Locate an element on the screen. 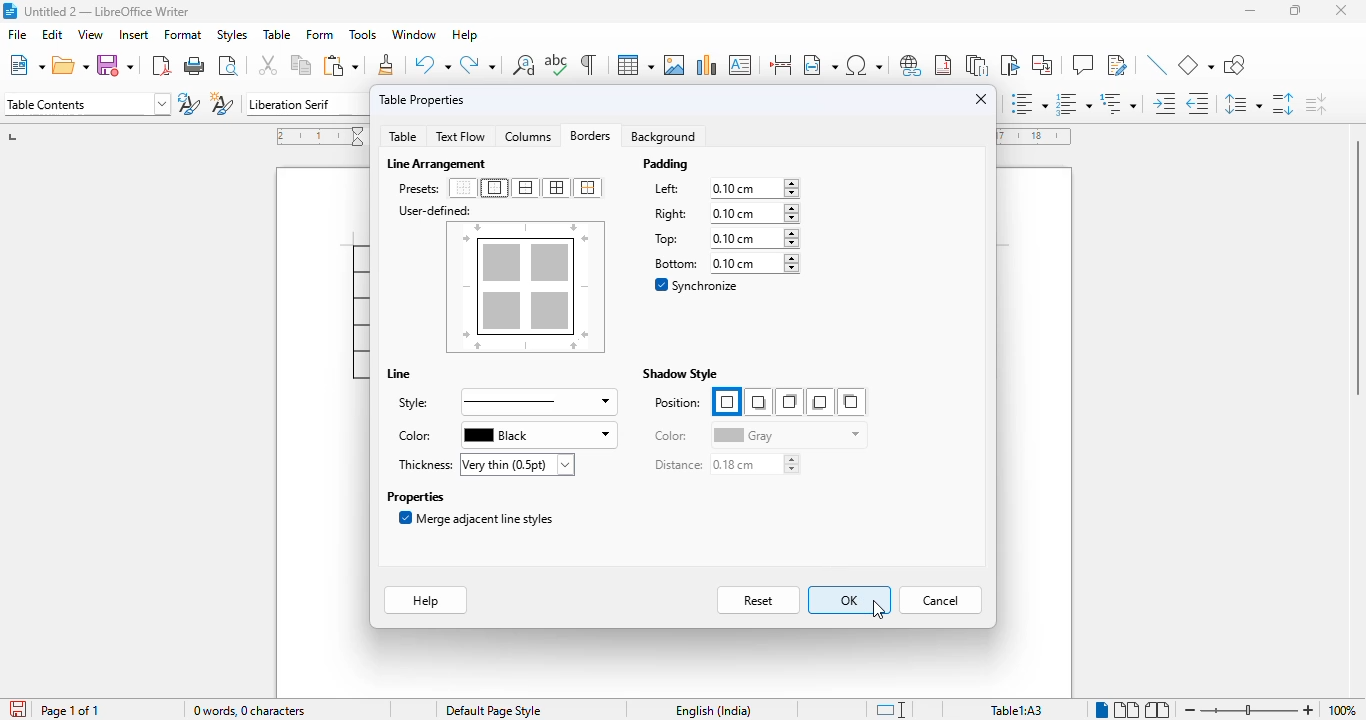  cut is located at coordinates (269, 65).